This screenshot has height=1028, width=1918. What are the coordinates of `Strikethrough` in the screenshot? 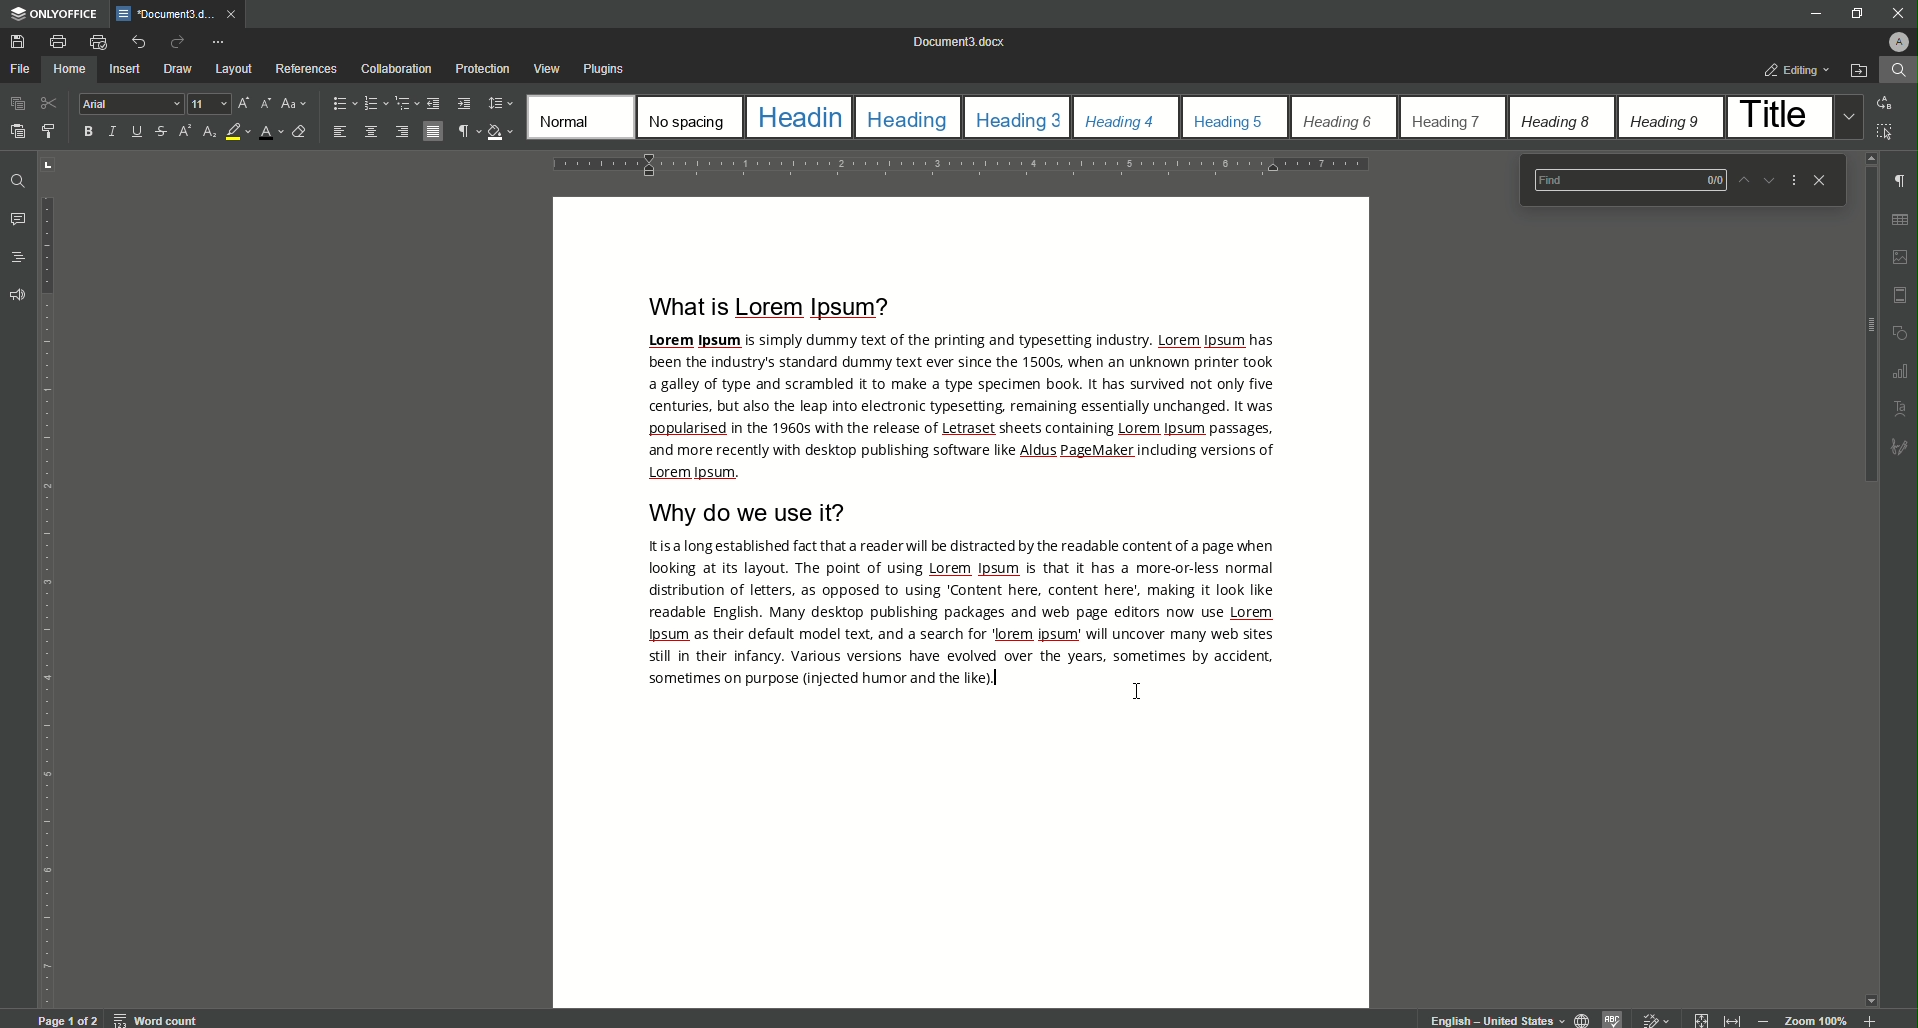 It's located at (159, 132).